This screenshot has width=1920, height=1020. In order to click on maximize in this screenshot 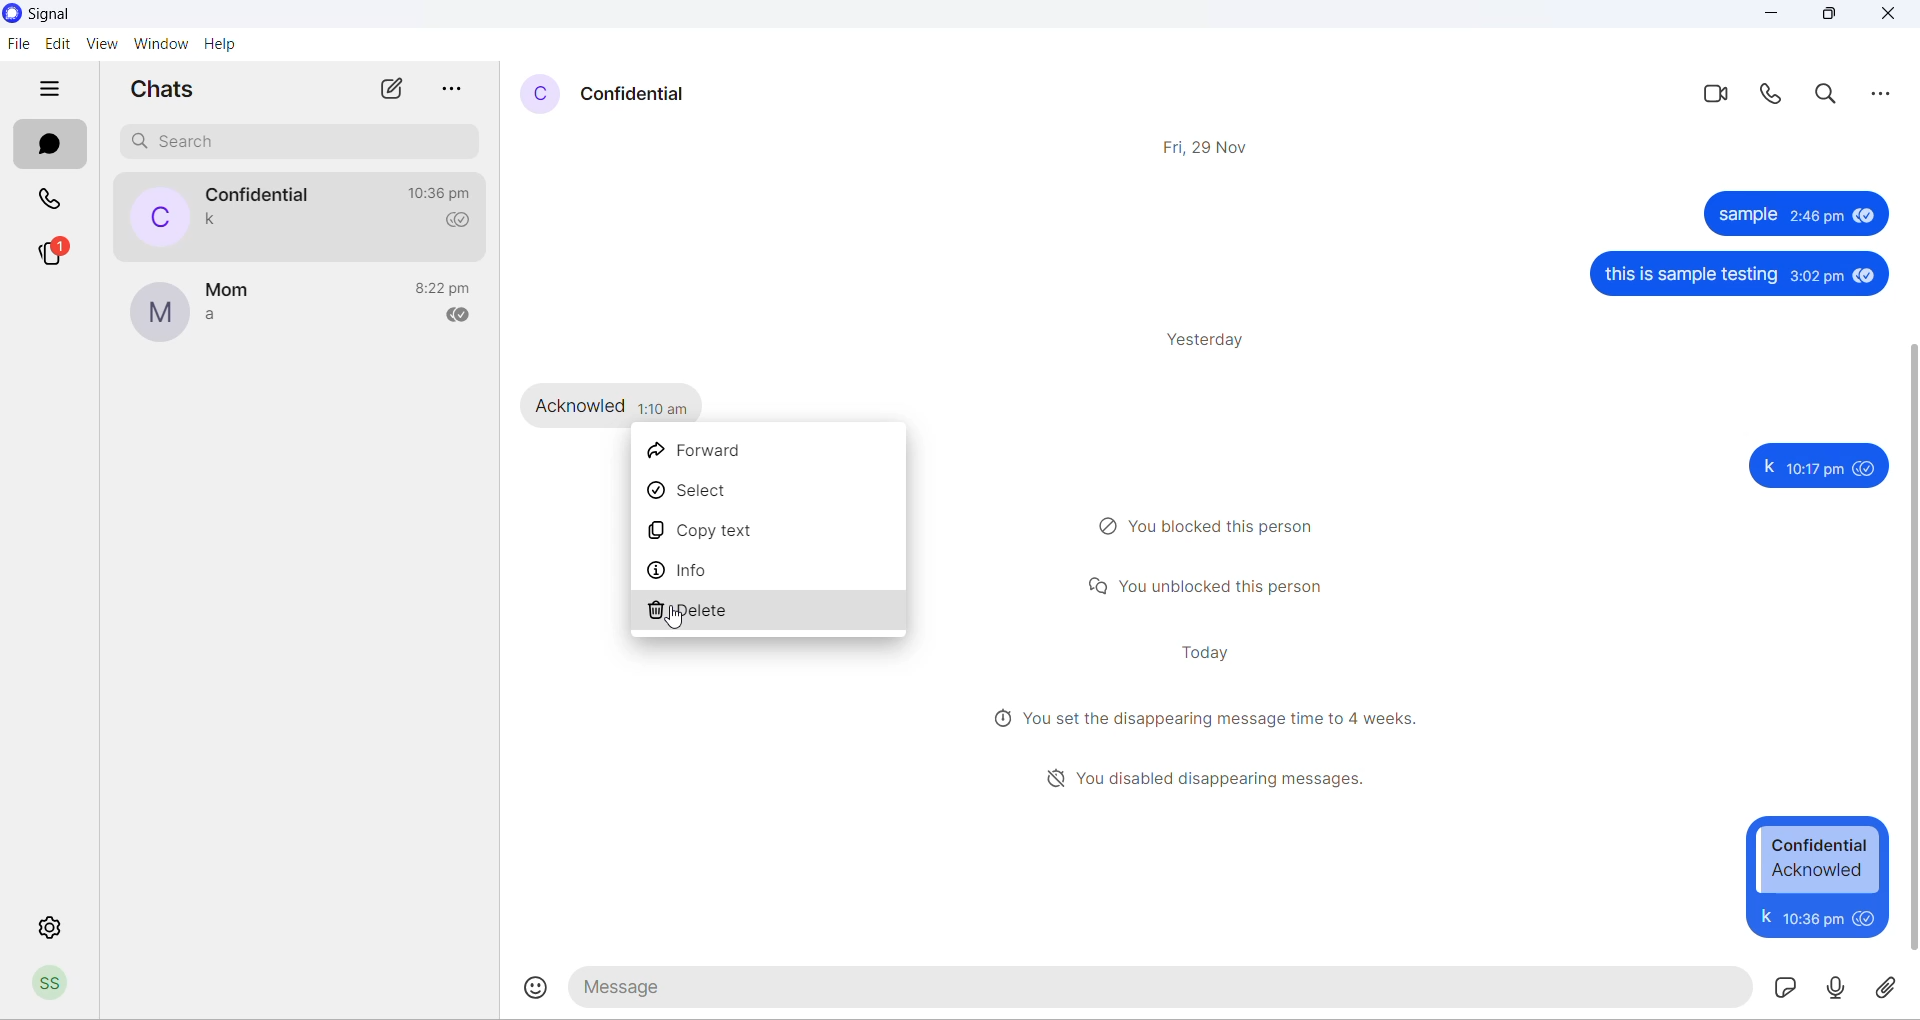, I will do `click(1828, 15)`.